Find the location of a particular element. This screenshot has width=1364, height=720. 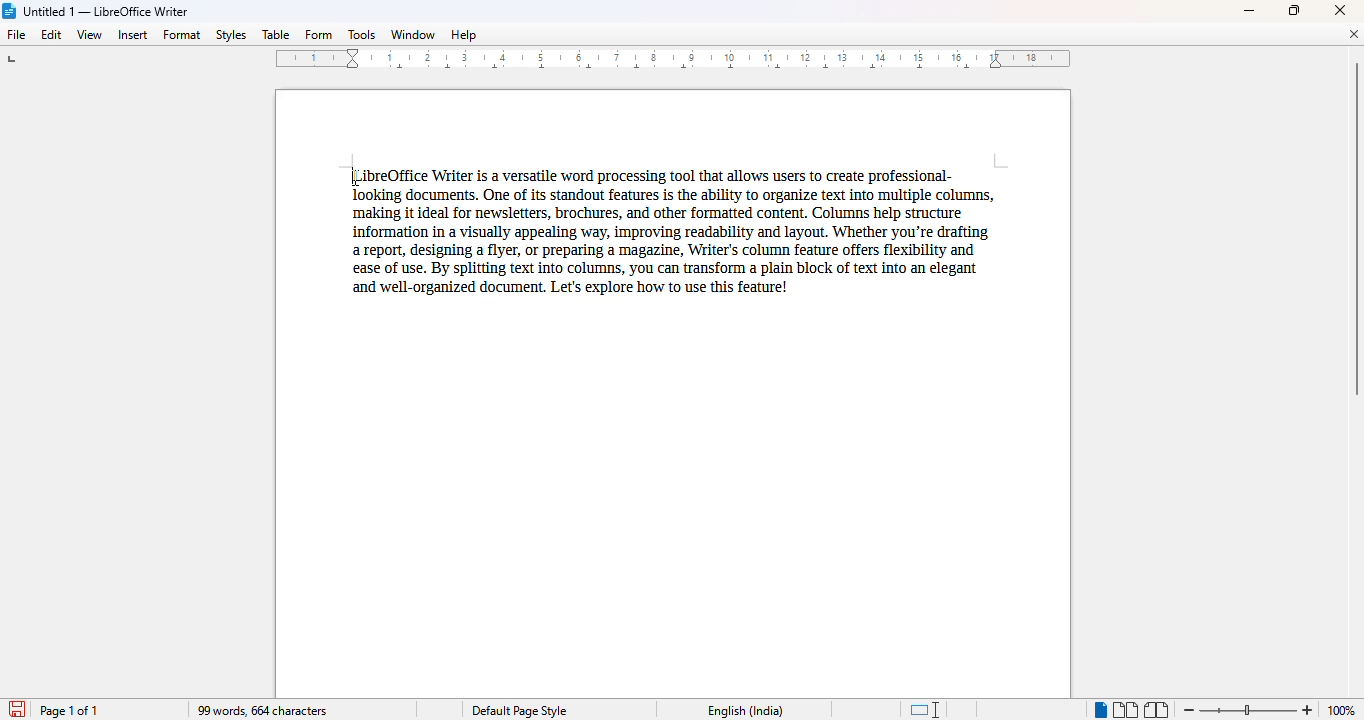

ruler is located at coordinates (673, 58).